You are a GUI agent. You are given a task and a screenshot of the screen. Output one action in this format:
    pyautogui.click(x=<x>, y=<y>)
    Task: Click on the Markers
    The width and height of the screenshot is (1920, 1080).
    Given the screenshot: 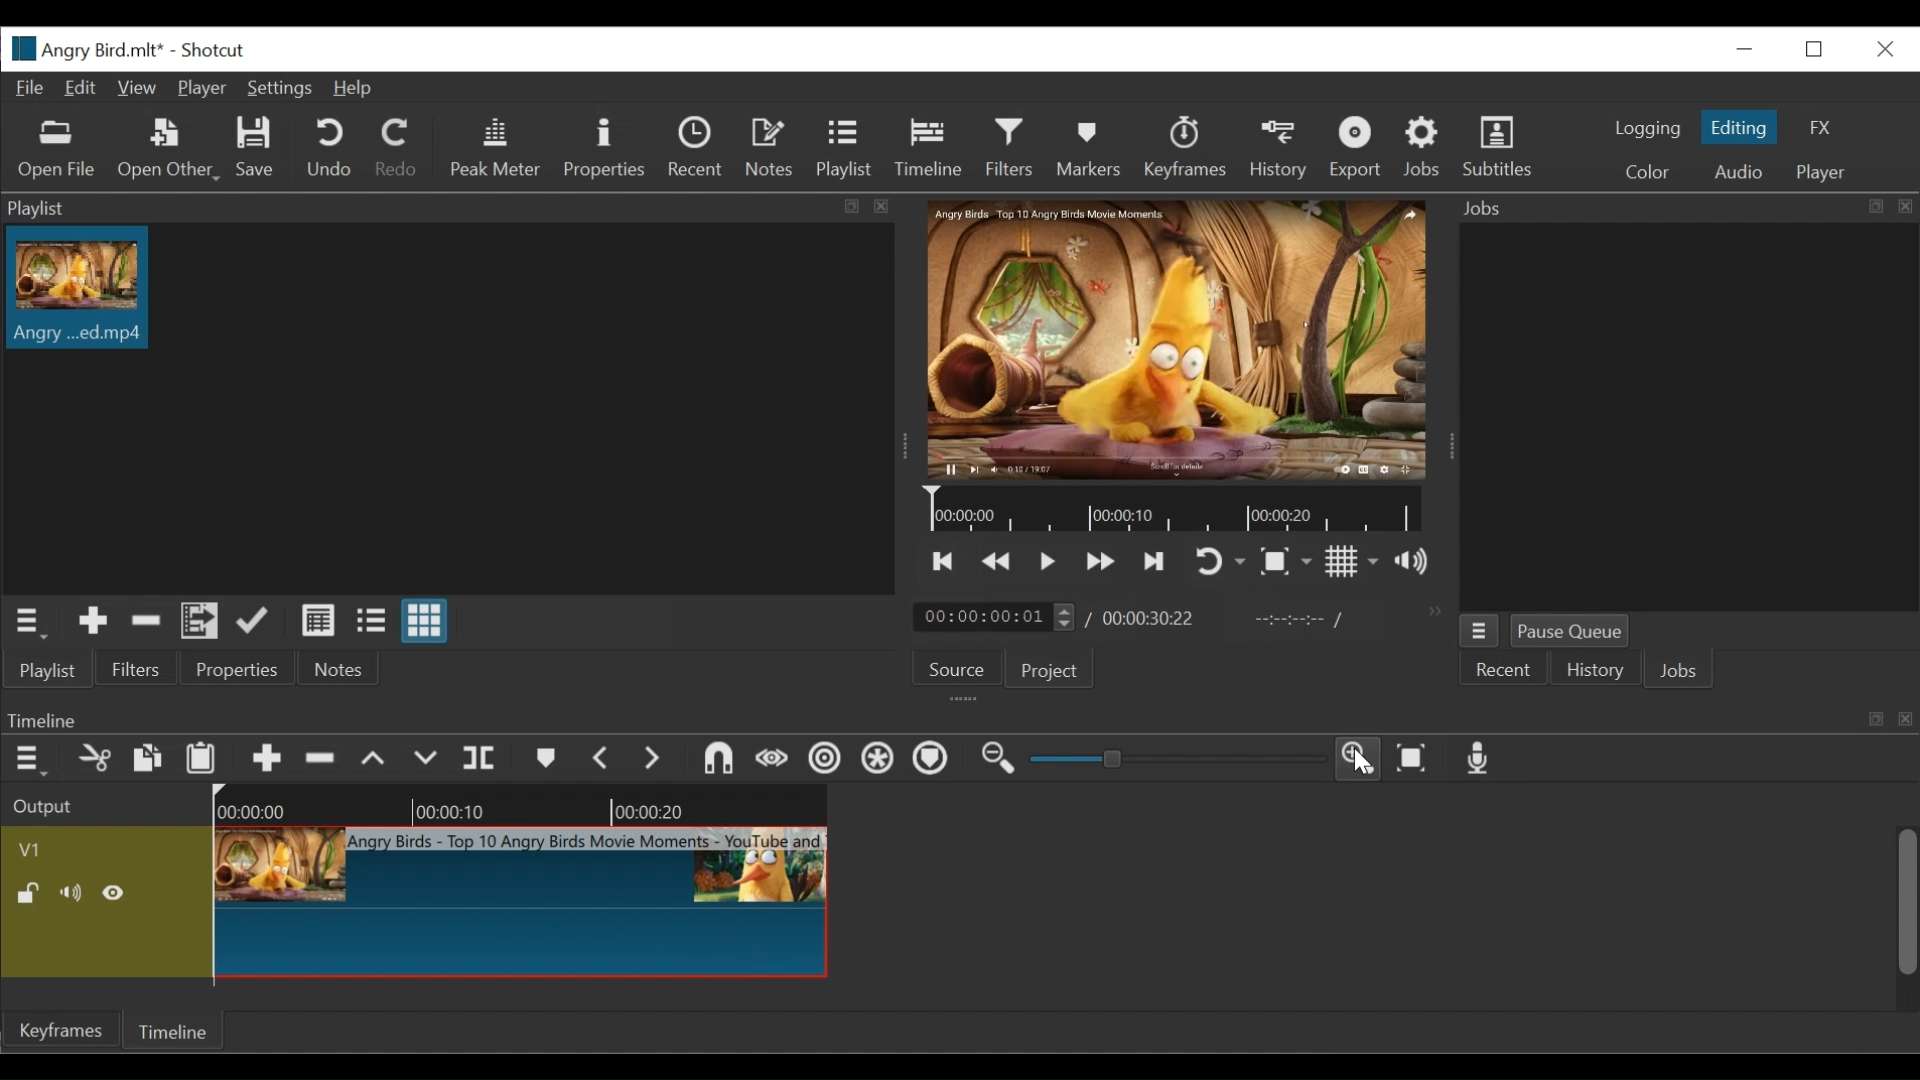 What is the action you would take?
    pyautogui.click(x=1090, y=150)
    